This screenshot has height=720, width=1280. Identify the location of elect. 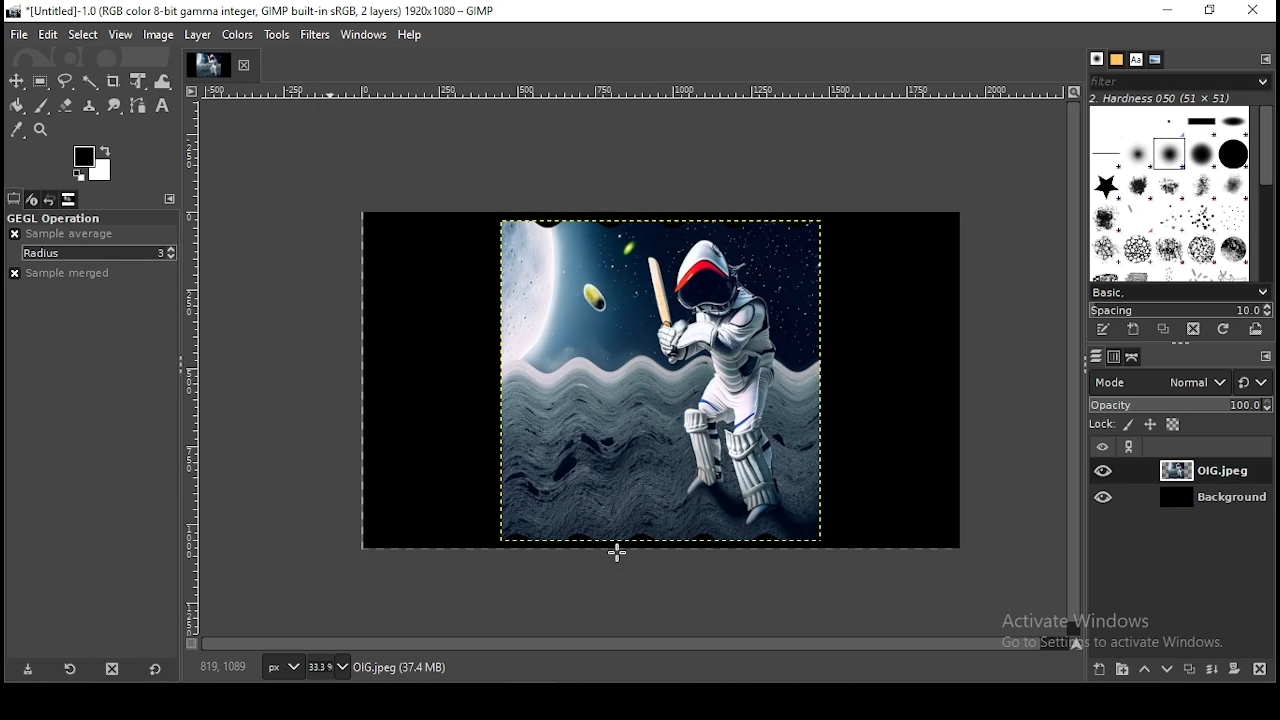
(83, 34).